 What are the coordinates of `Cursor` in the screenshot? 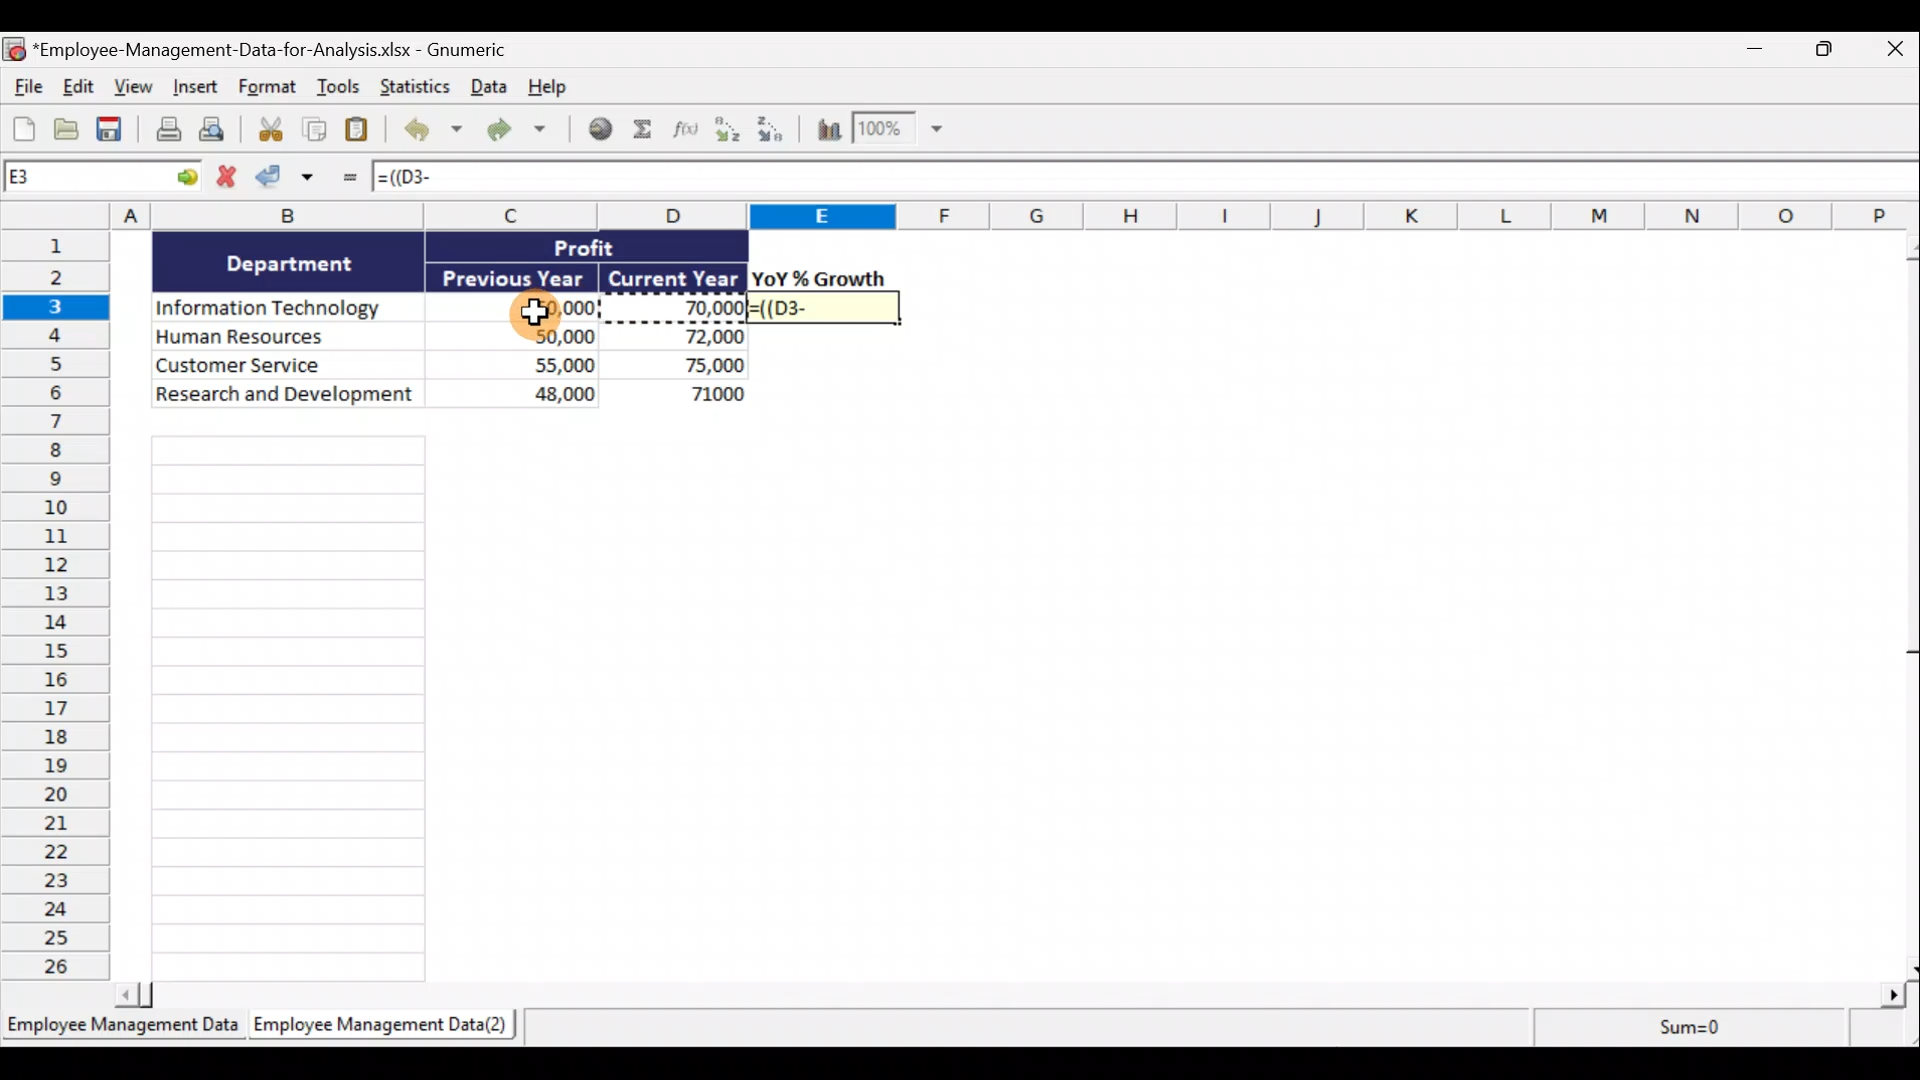 It's located at (537, 313).